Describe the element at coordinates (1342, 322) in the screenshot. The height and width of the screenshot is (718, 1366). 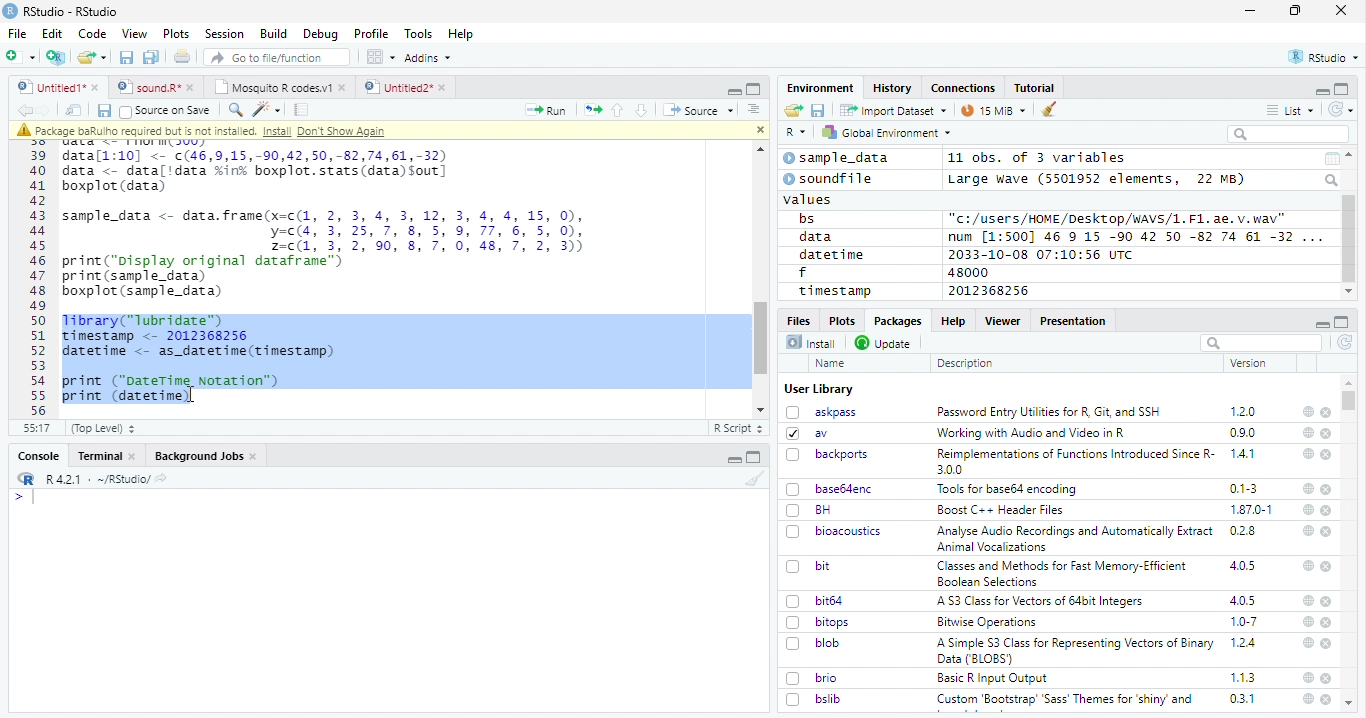
I see `full screen` at that location.